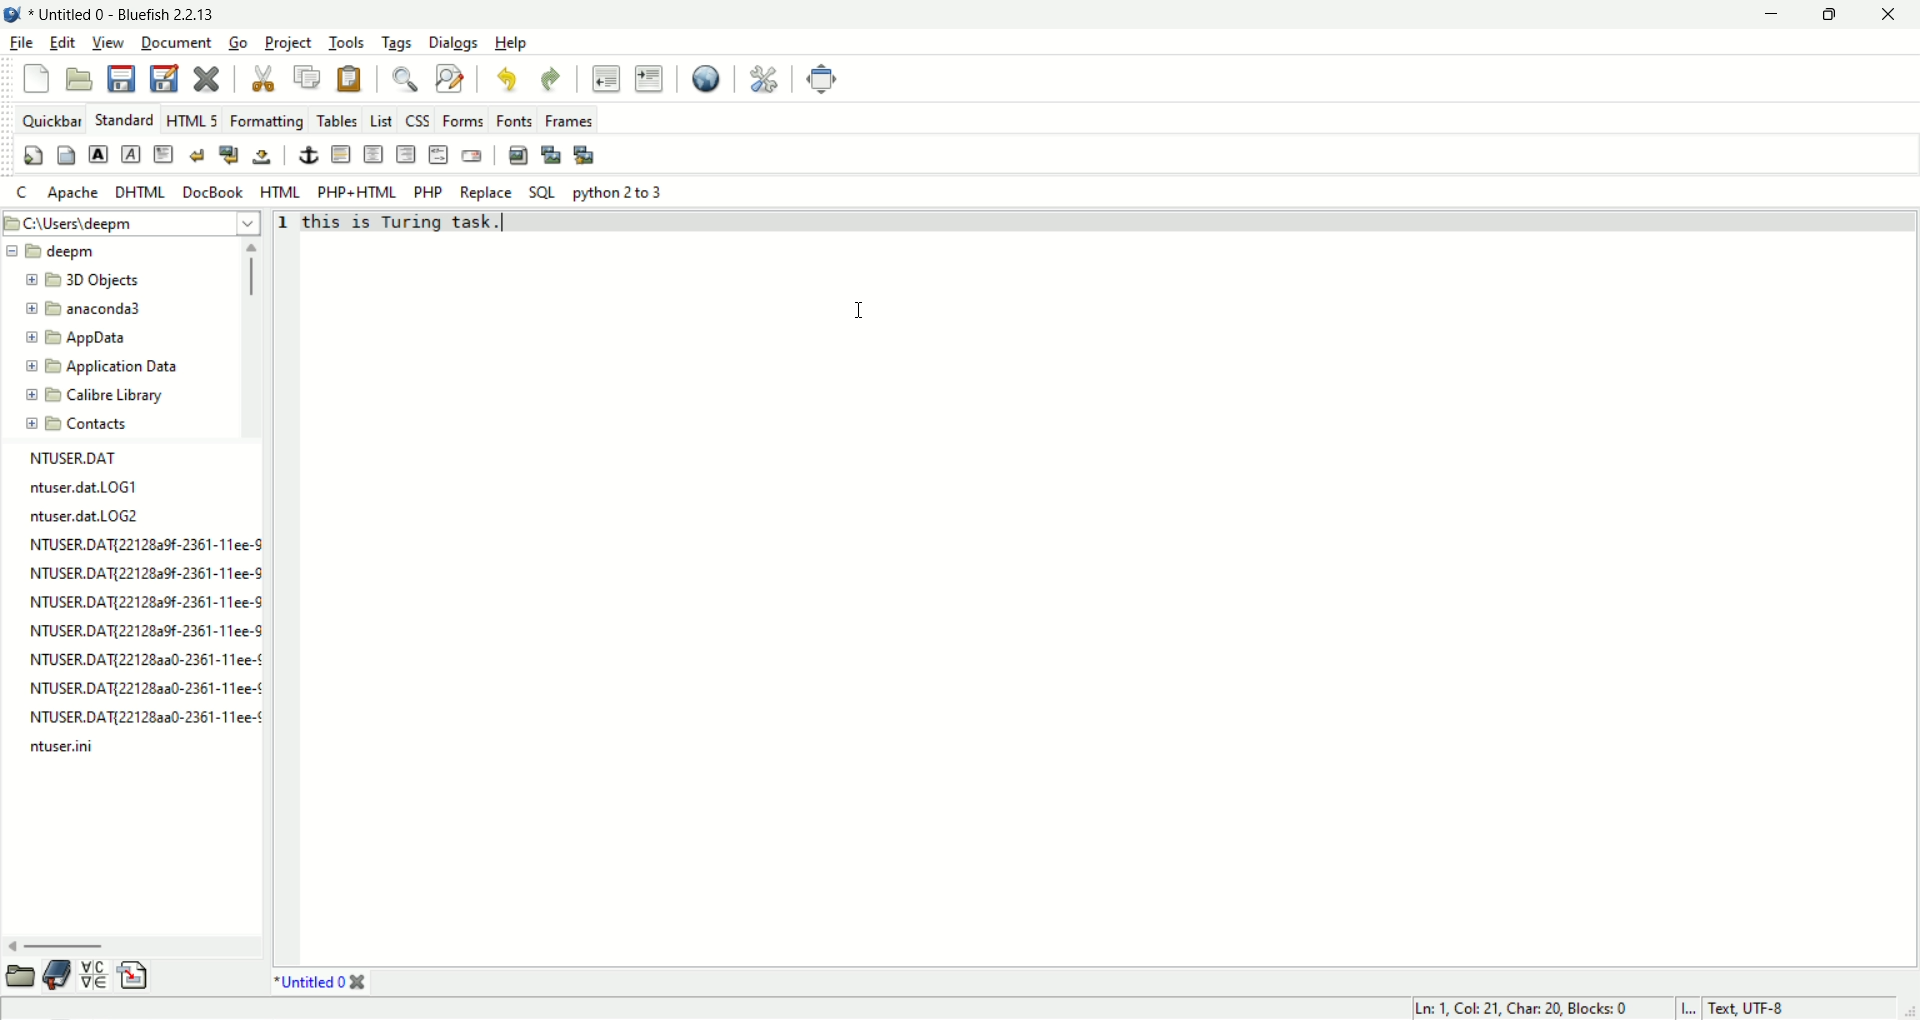  Describe the element at coordinates (510, 43) in the screenshot. I see `Help` at that location.